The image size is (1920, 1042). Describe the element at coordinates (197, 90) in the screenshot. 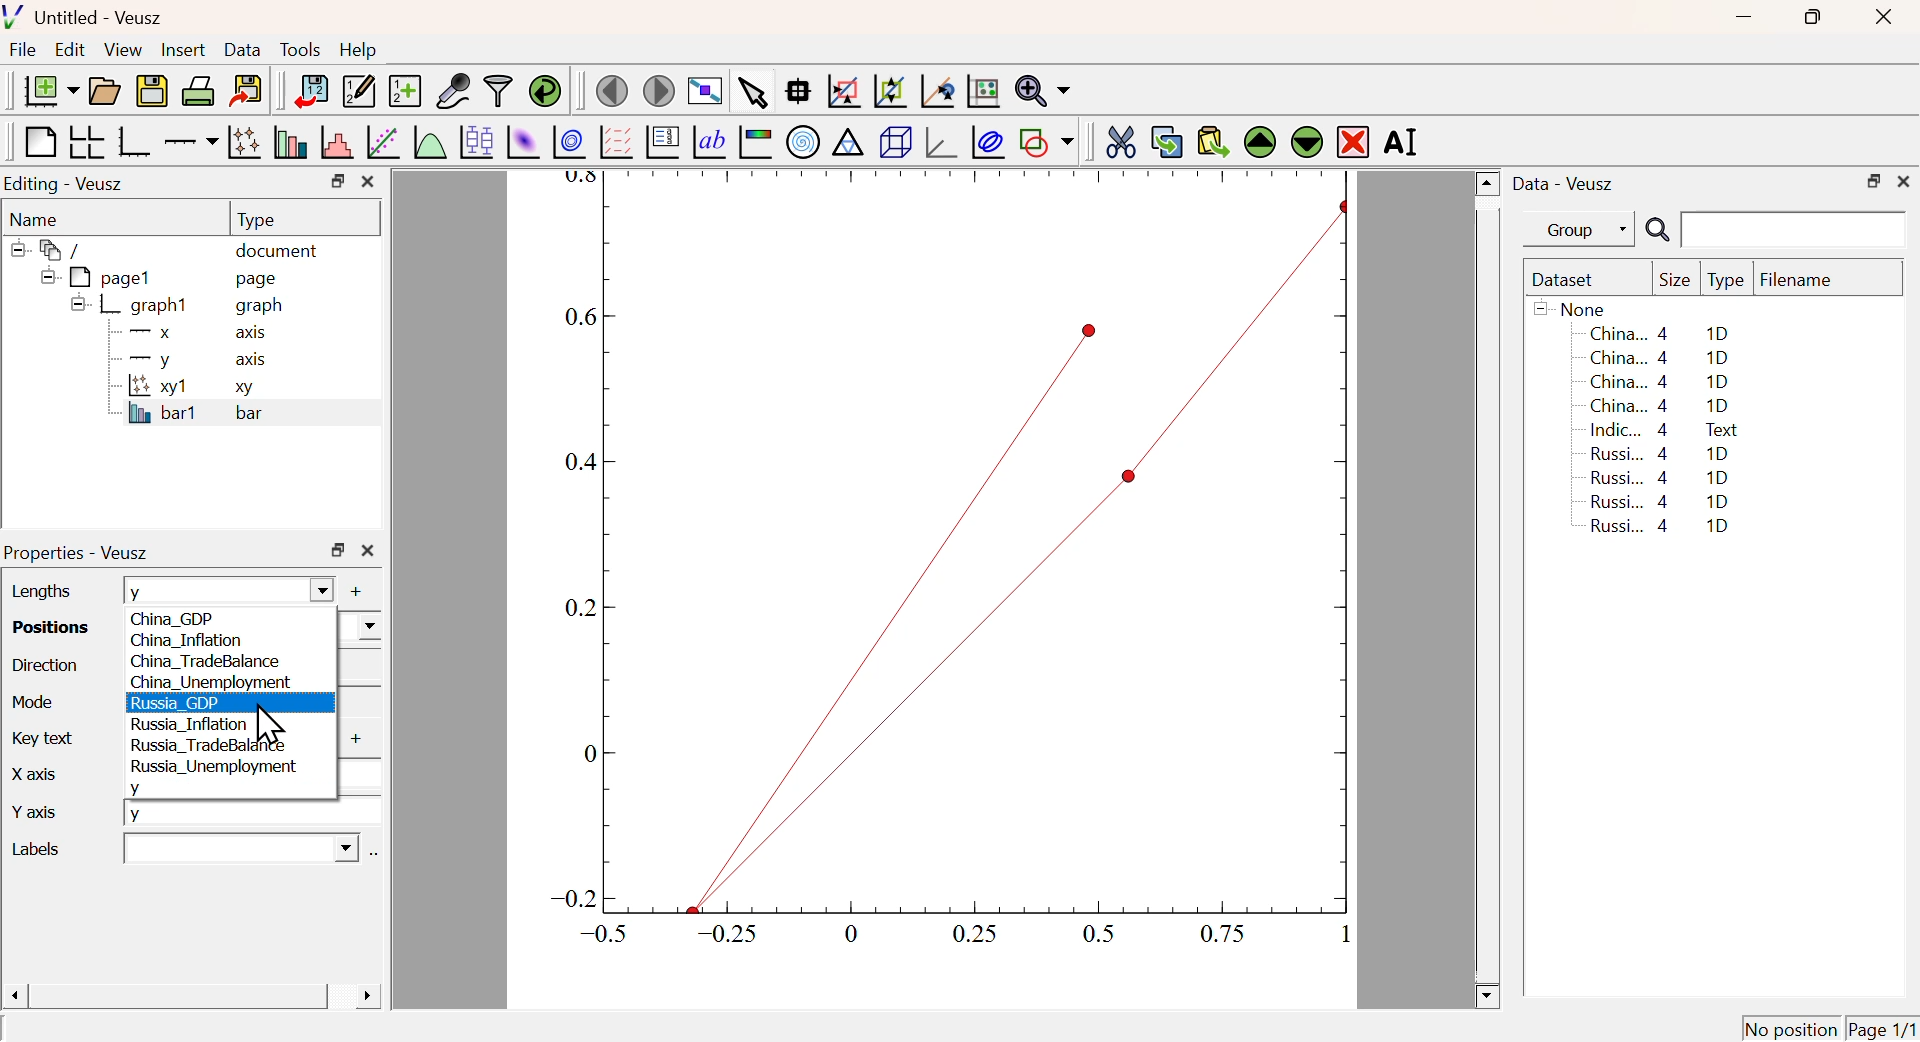

I see `Print Document` at that location.